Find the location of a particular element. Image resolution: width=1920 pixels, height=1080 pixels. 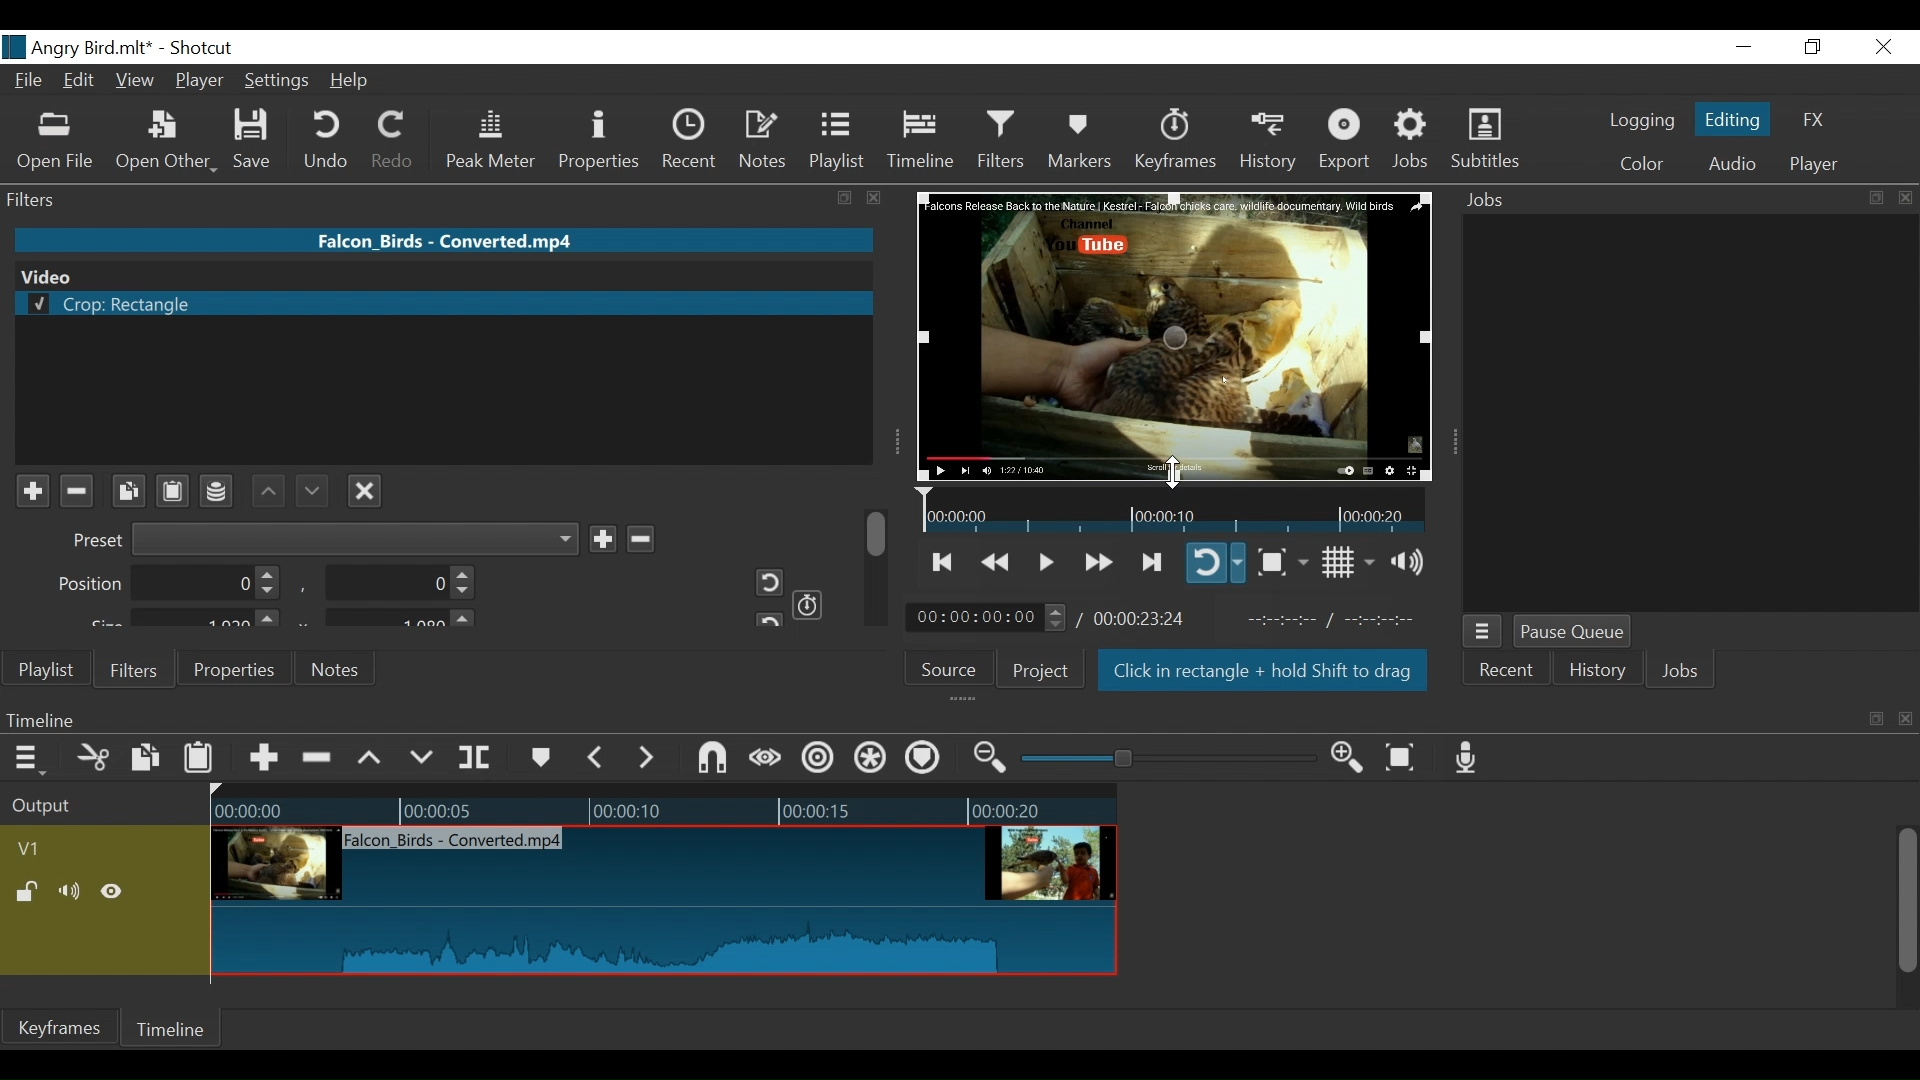

Show volume control is located at coordinates (1415, 562).